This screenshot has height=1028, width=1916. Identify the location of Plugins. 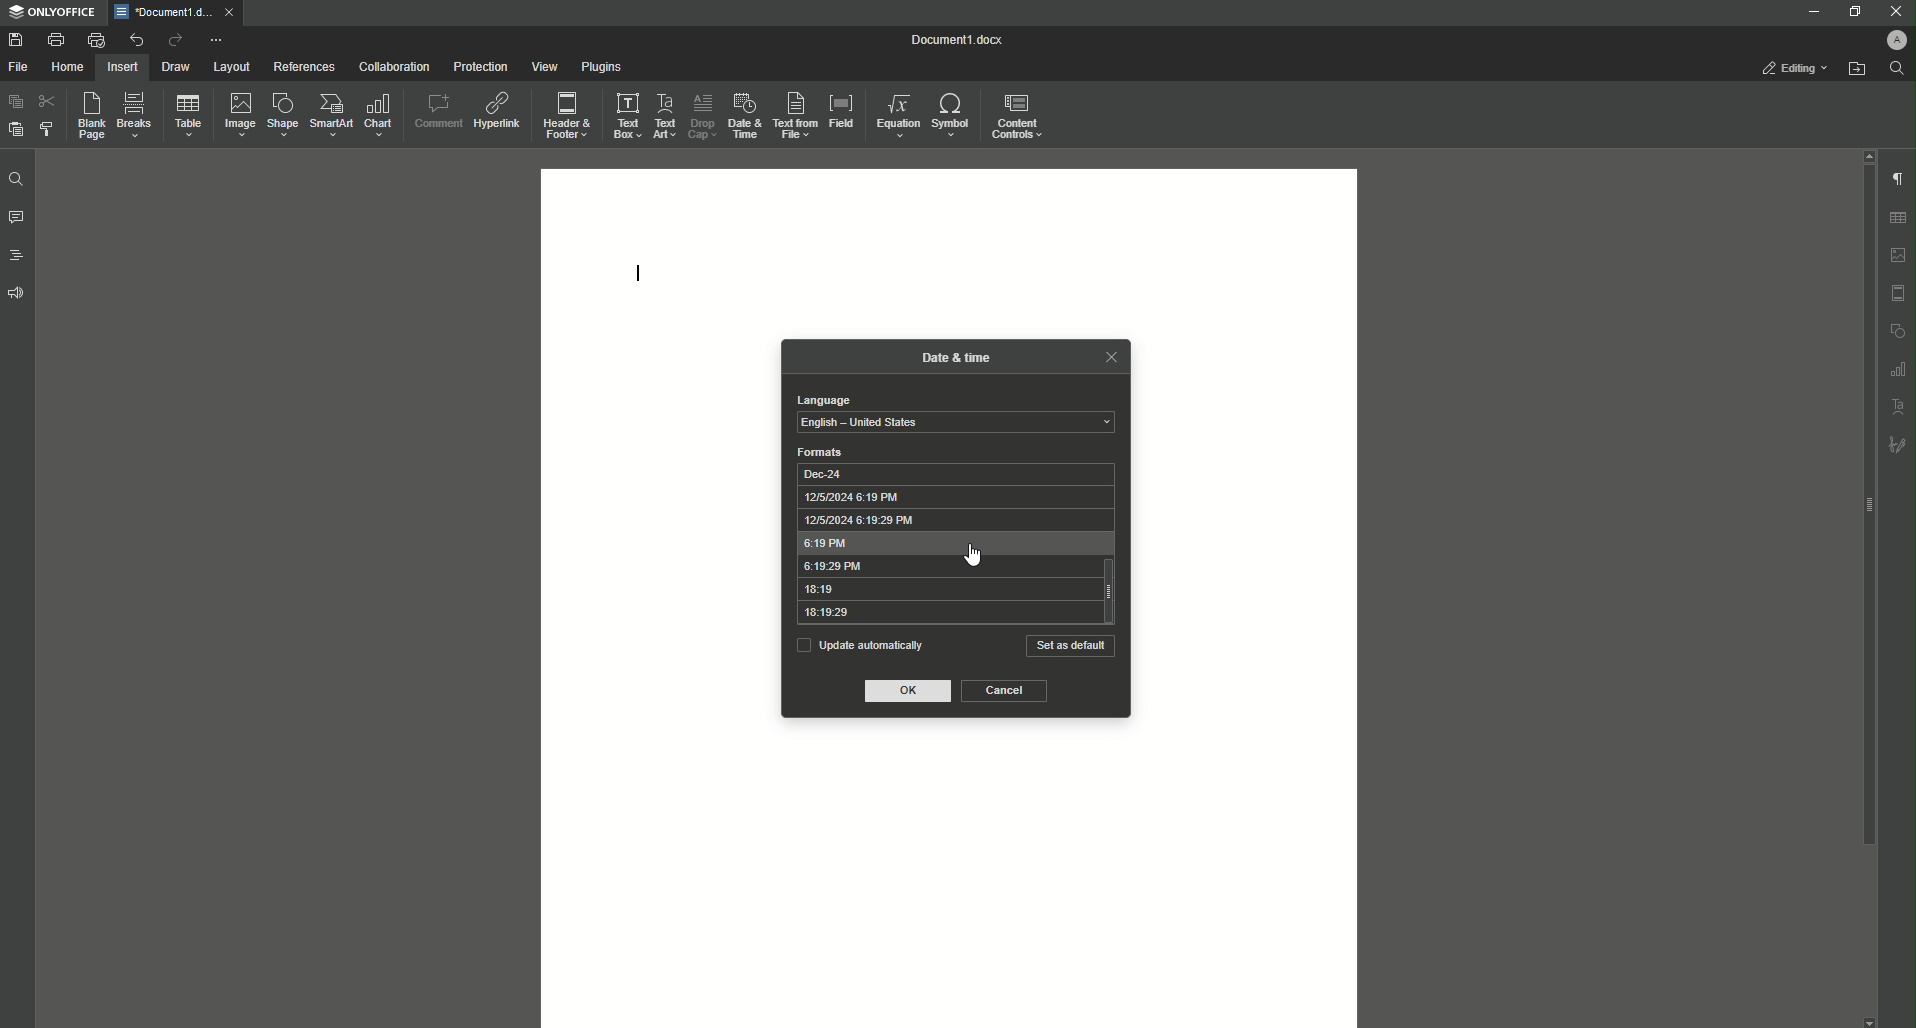
(598, 66).